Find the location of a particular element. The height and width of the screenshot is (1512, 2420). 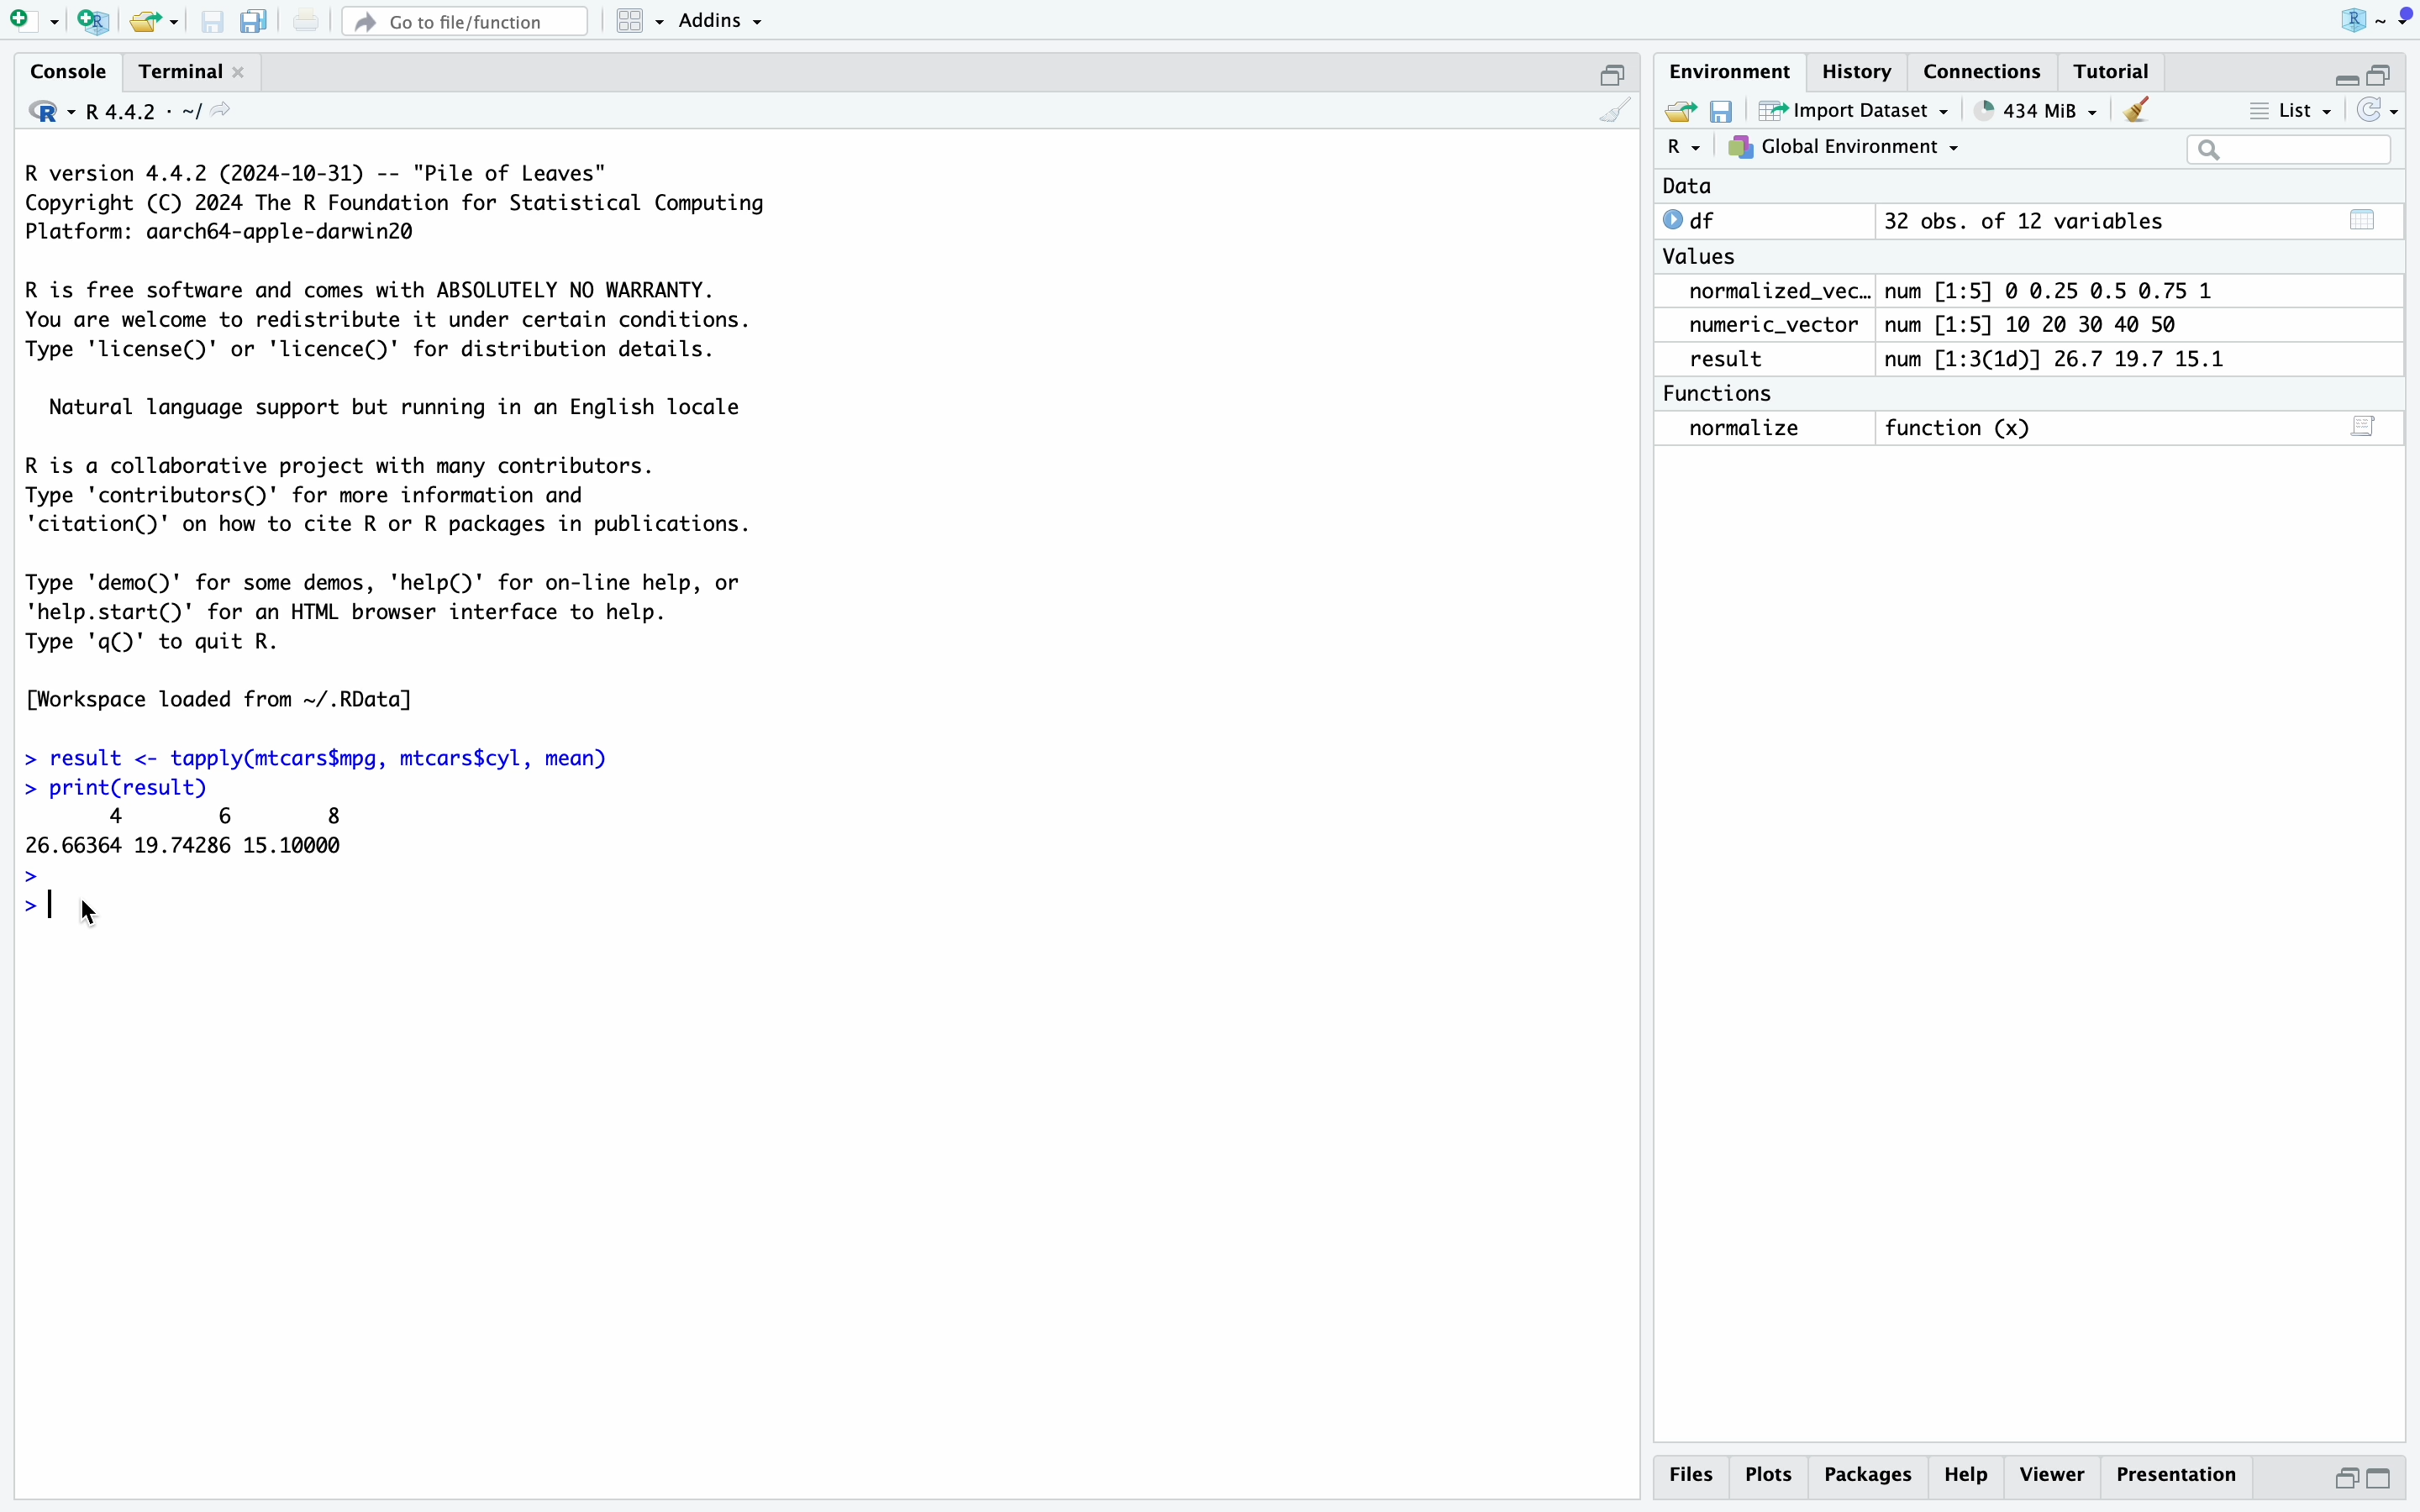

Half height is located at coordinates (2384, 76).